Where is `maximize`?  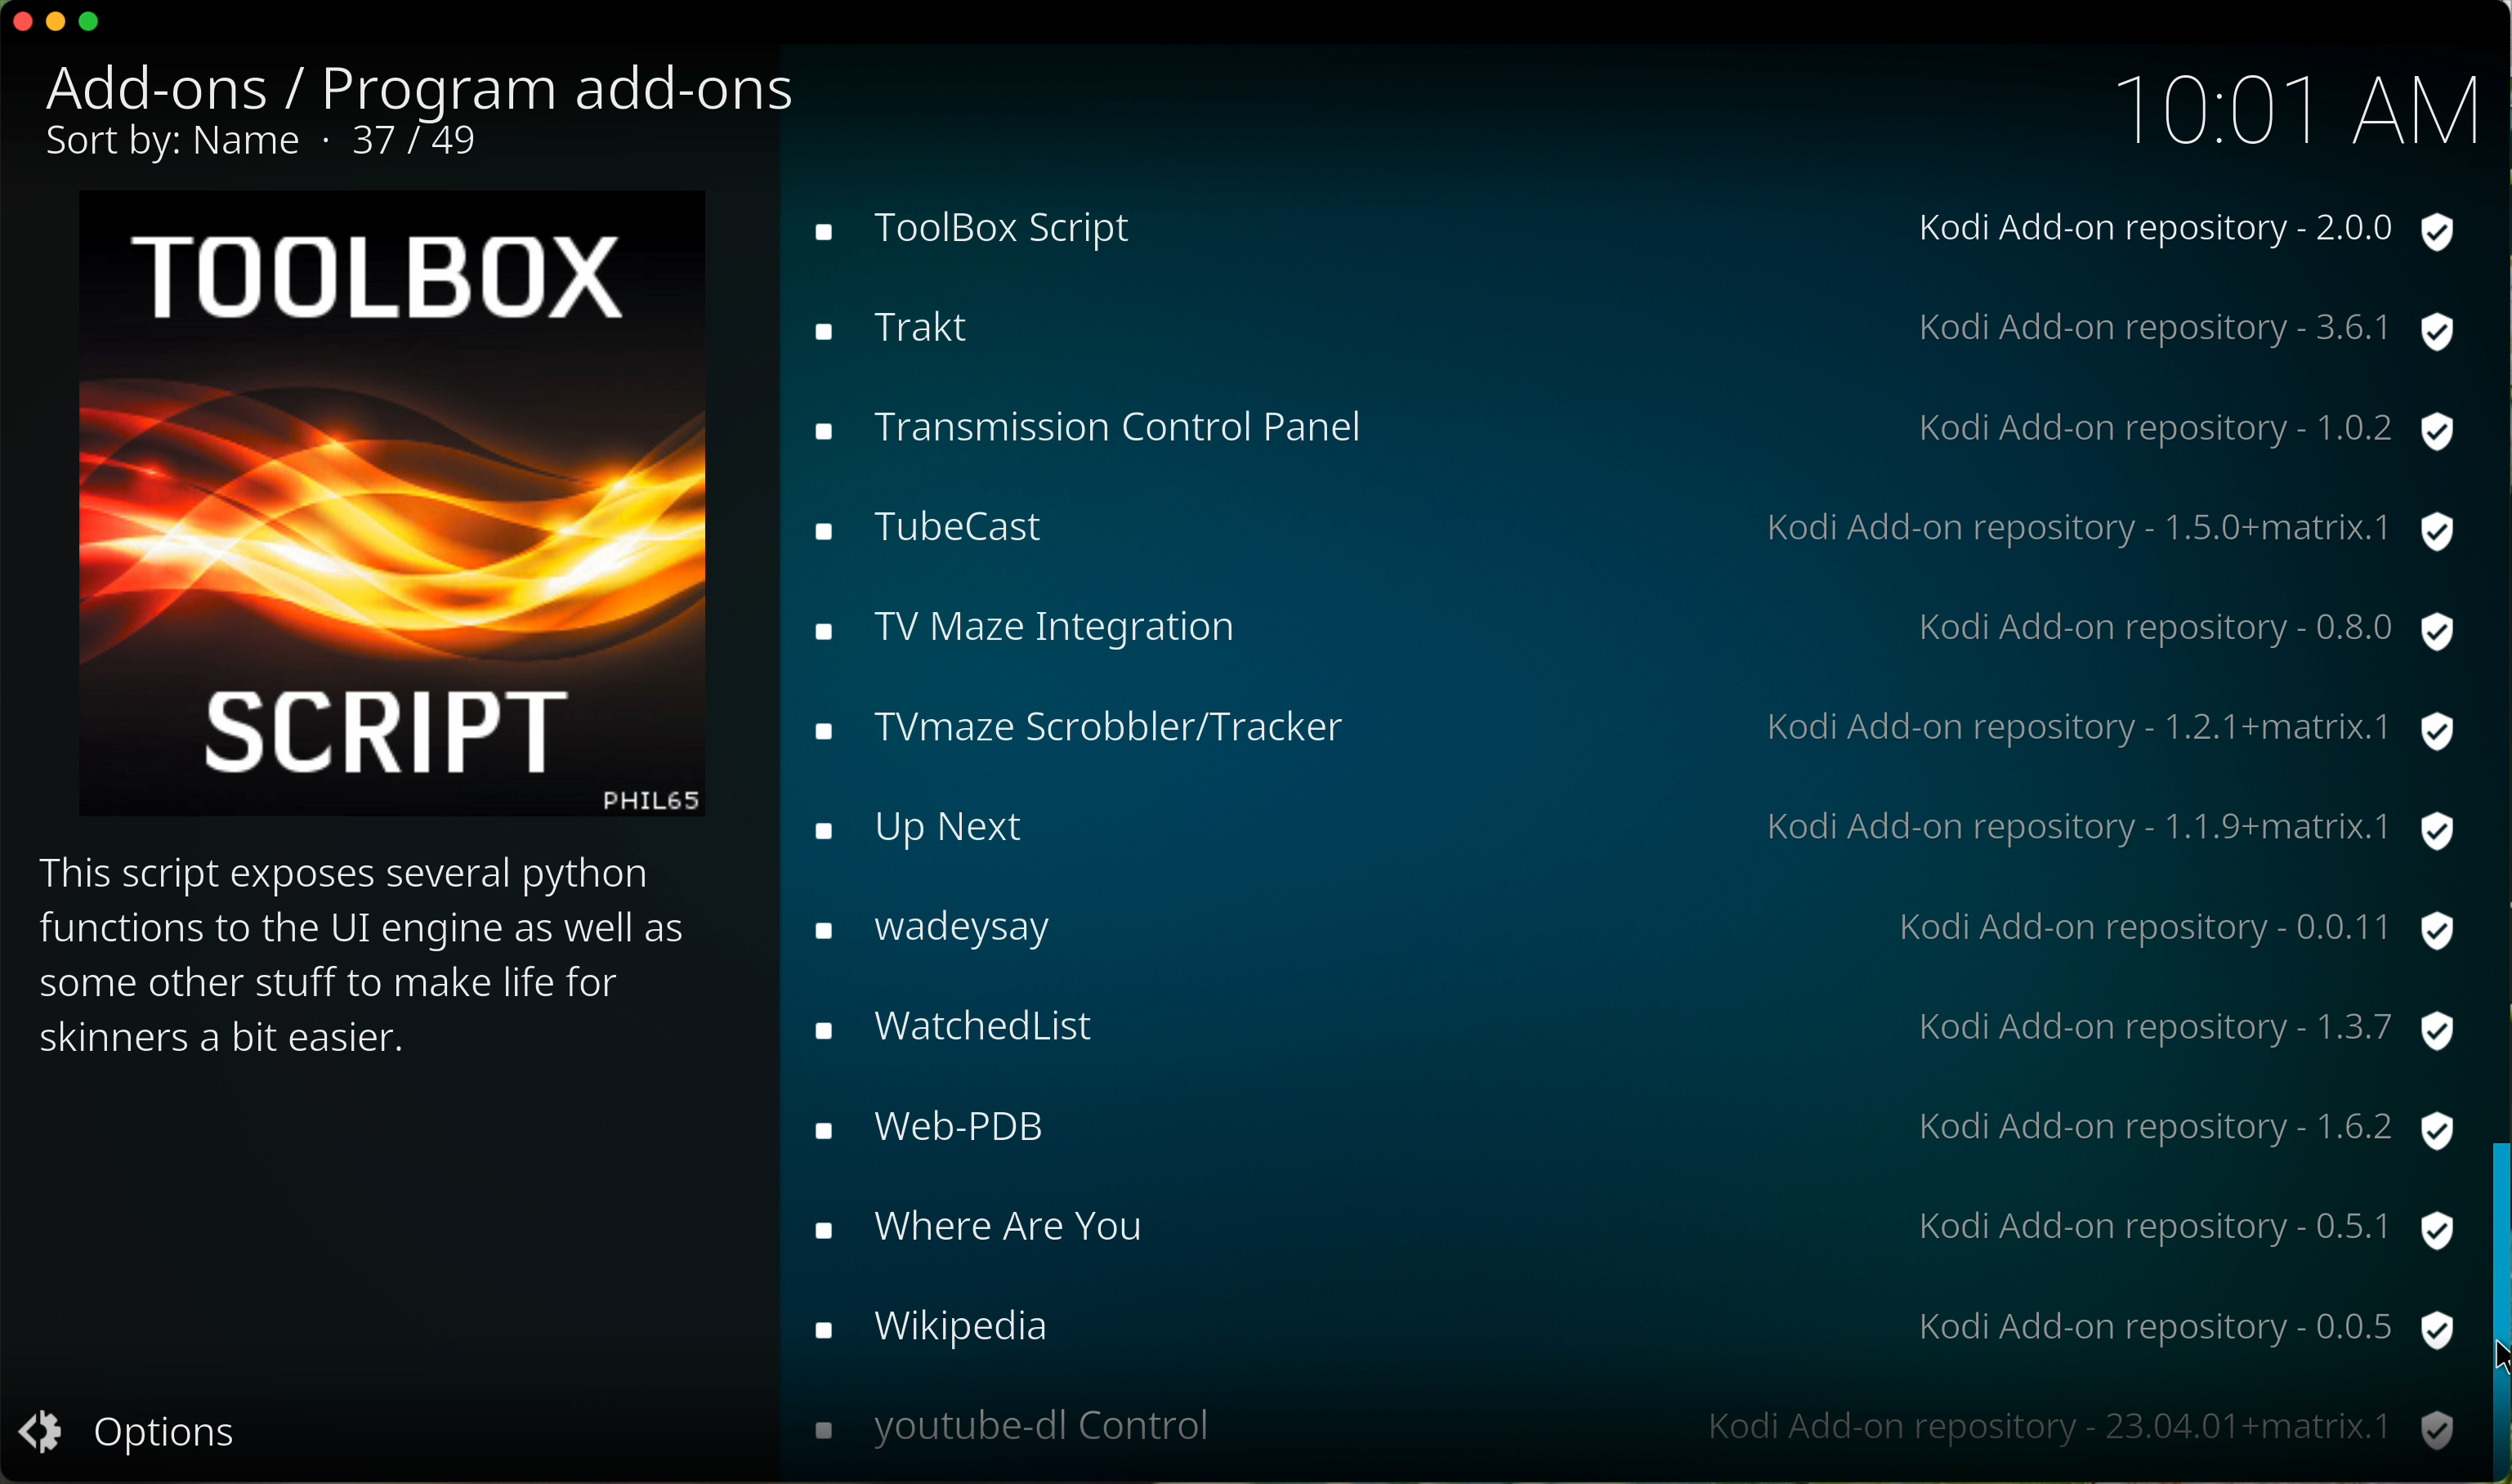
maximize is located at coordinates (92, 25).